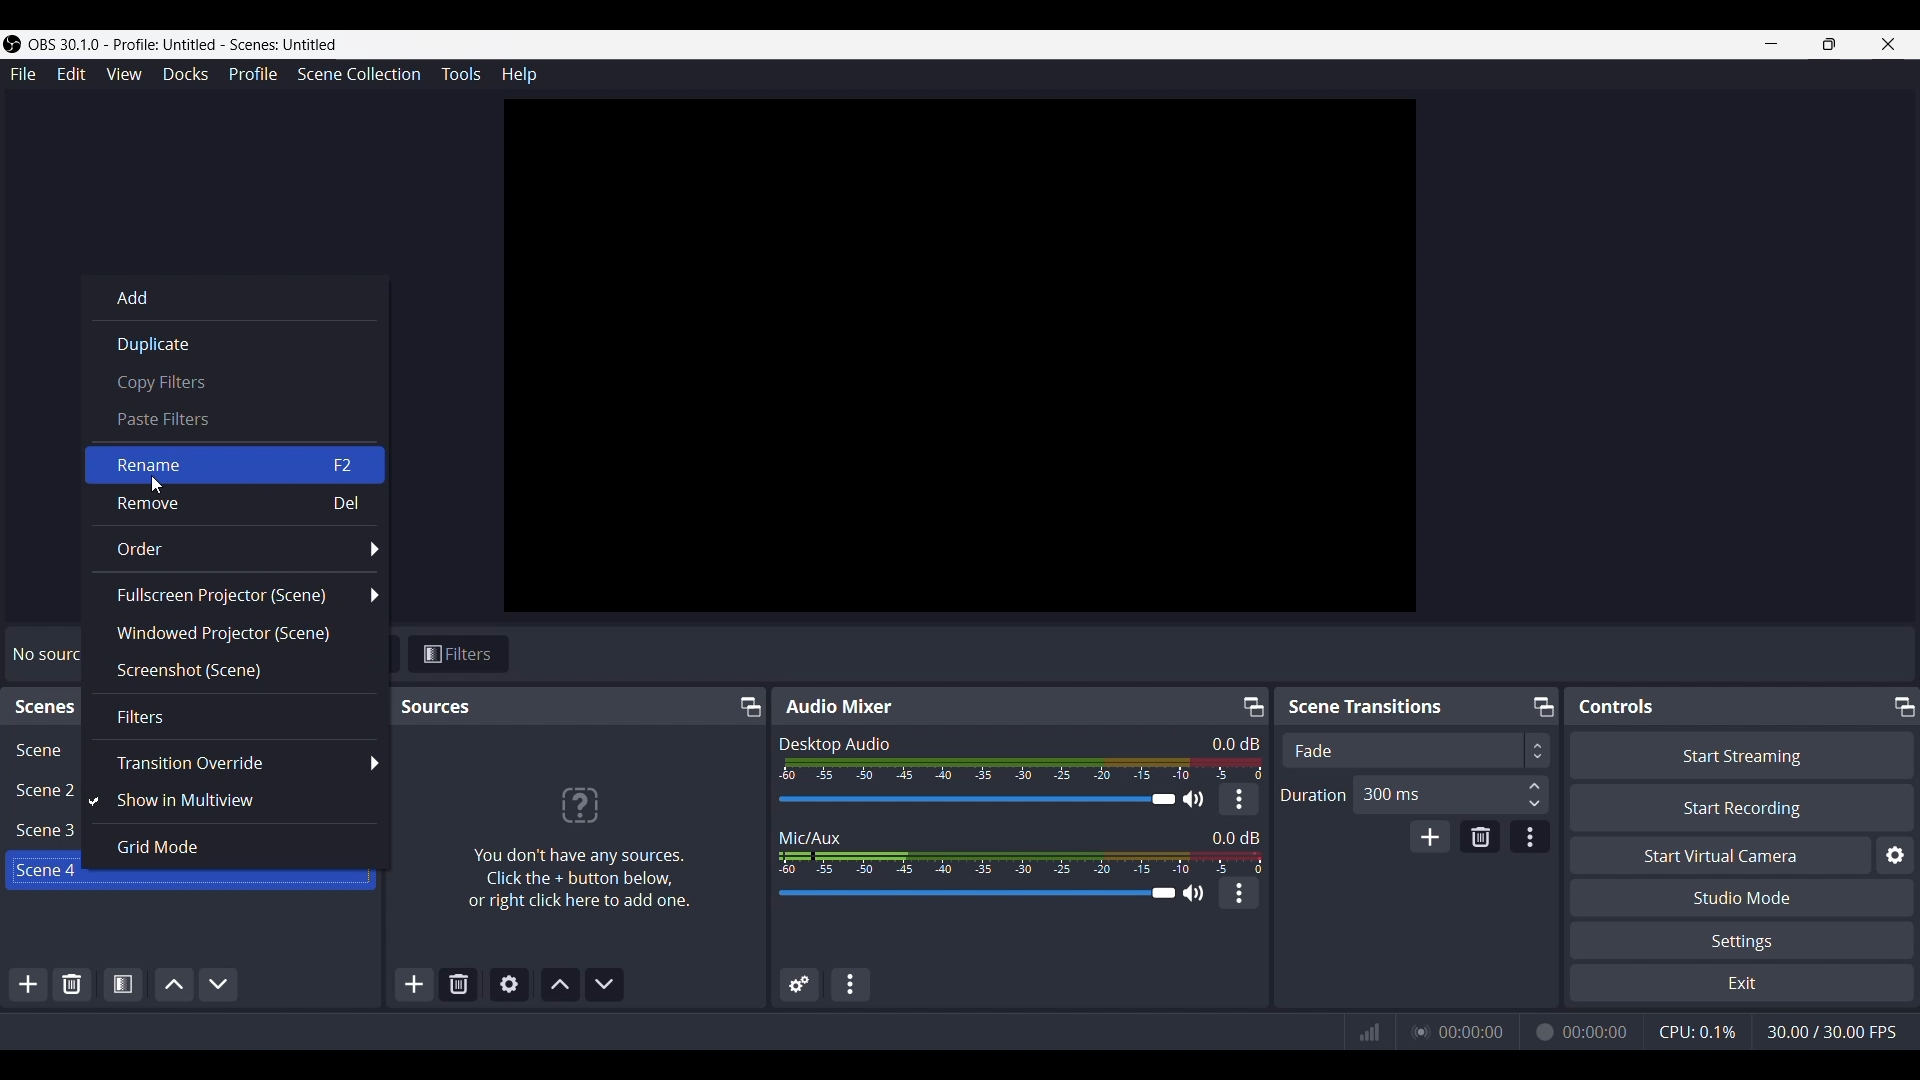 The height and width of the screenshot is (1080, 1920). Describe the element at coordinates (174, 983) in the screenshot. I see `Move scene up` at that location.